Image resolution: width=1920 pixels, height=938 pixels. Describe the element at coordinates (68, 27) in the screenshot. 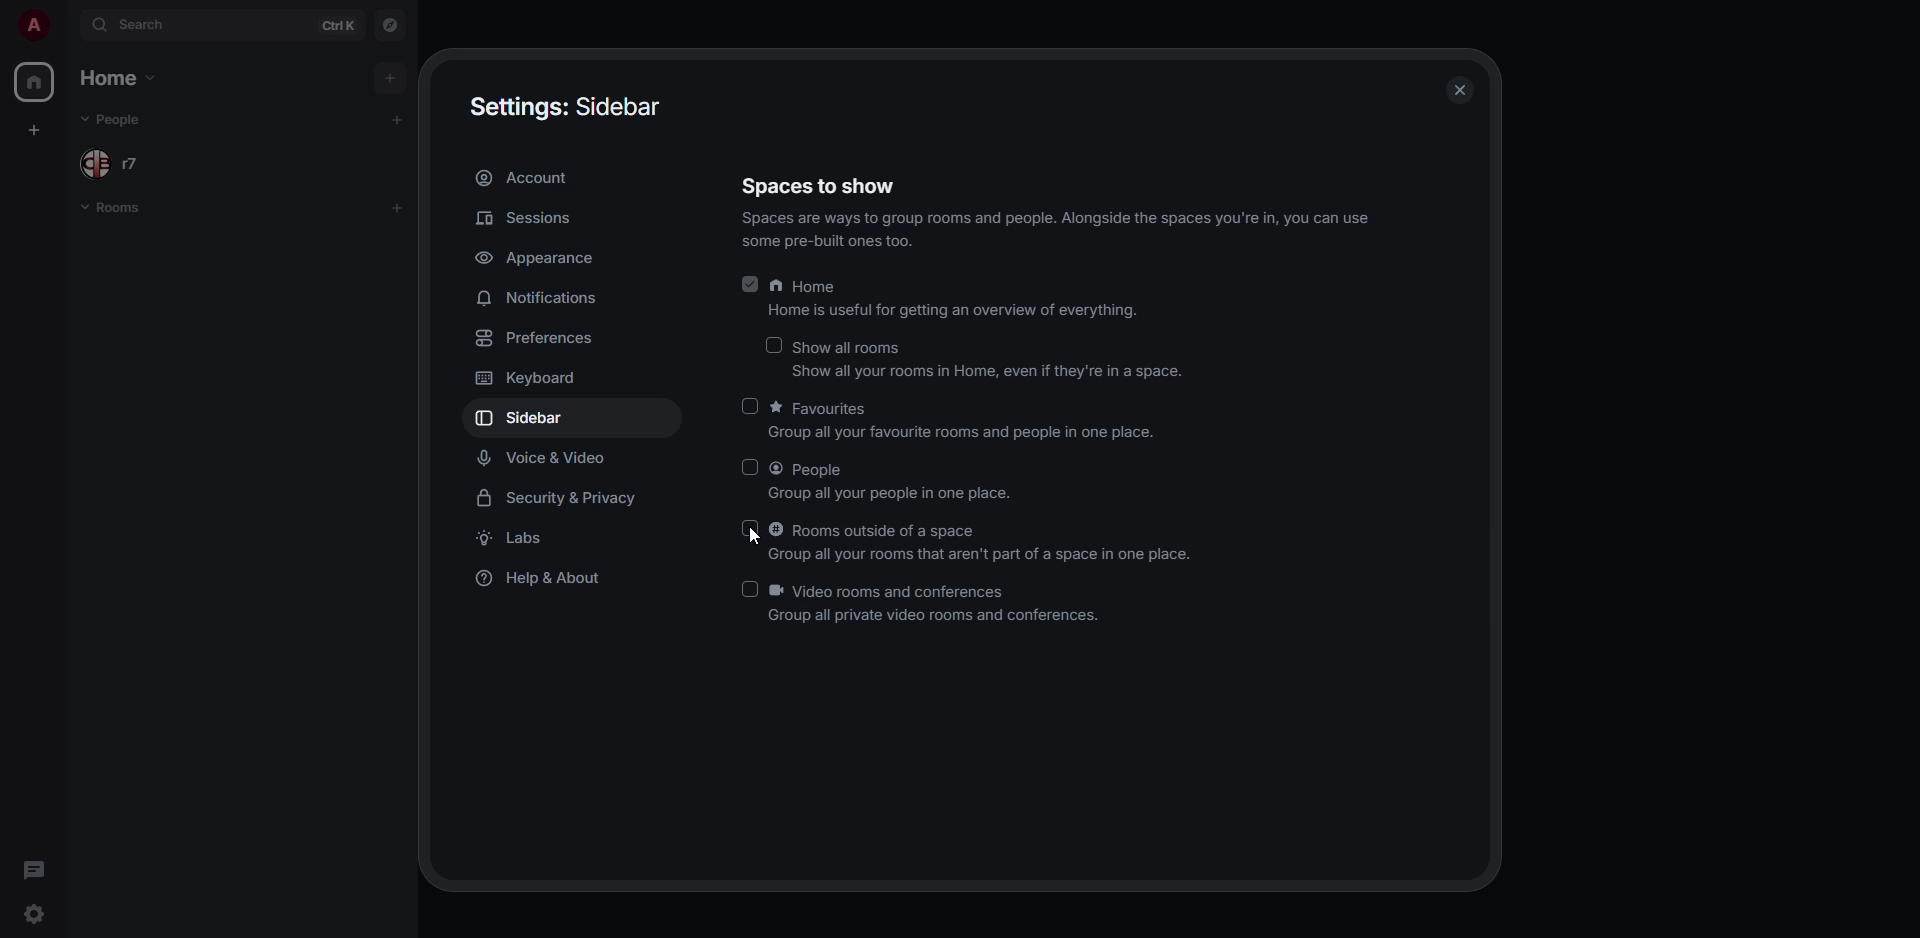

I see `expand` at that location.